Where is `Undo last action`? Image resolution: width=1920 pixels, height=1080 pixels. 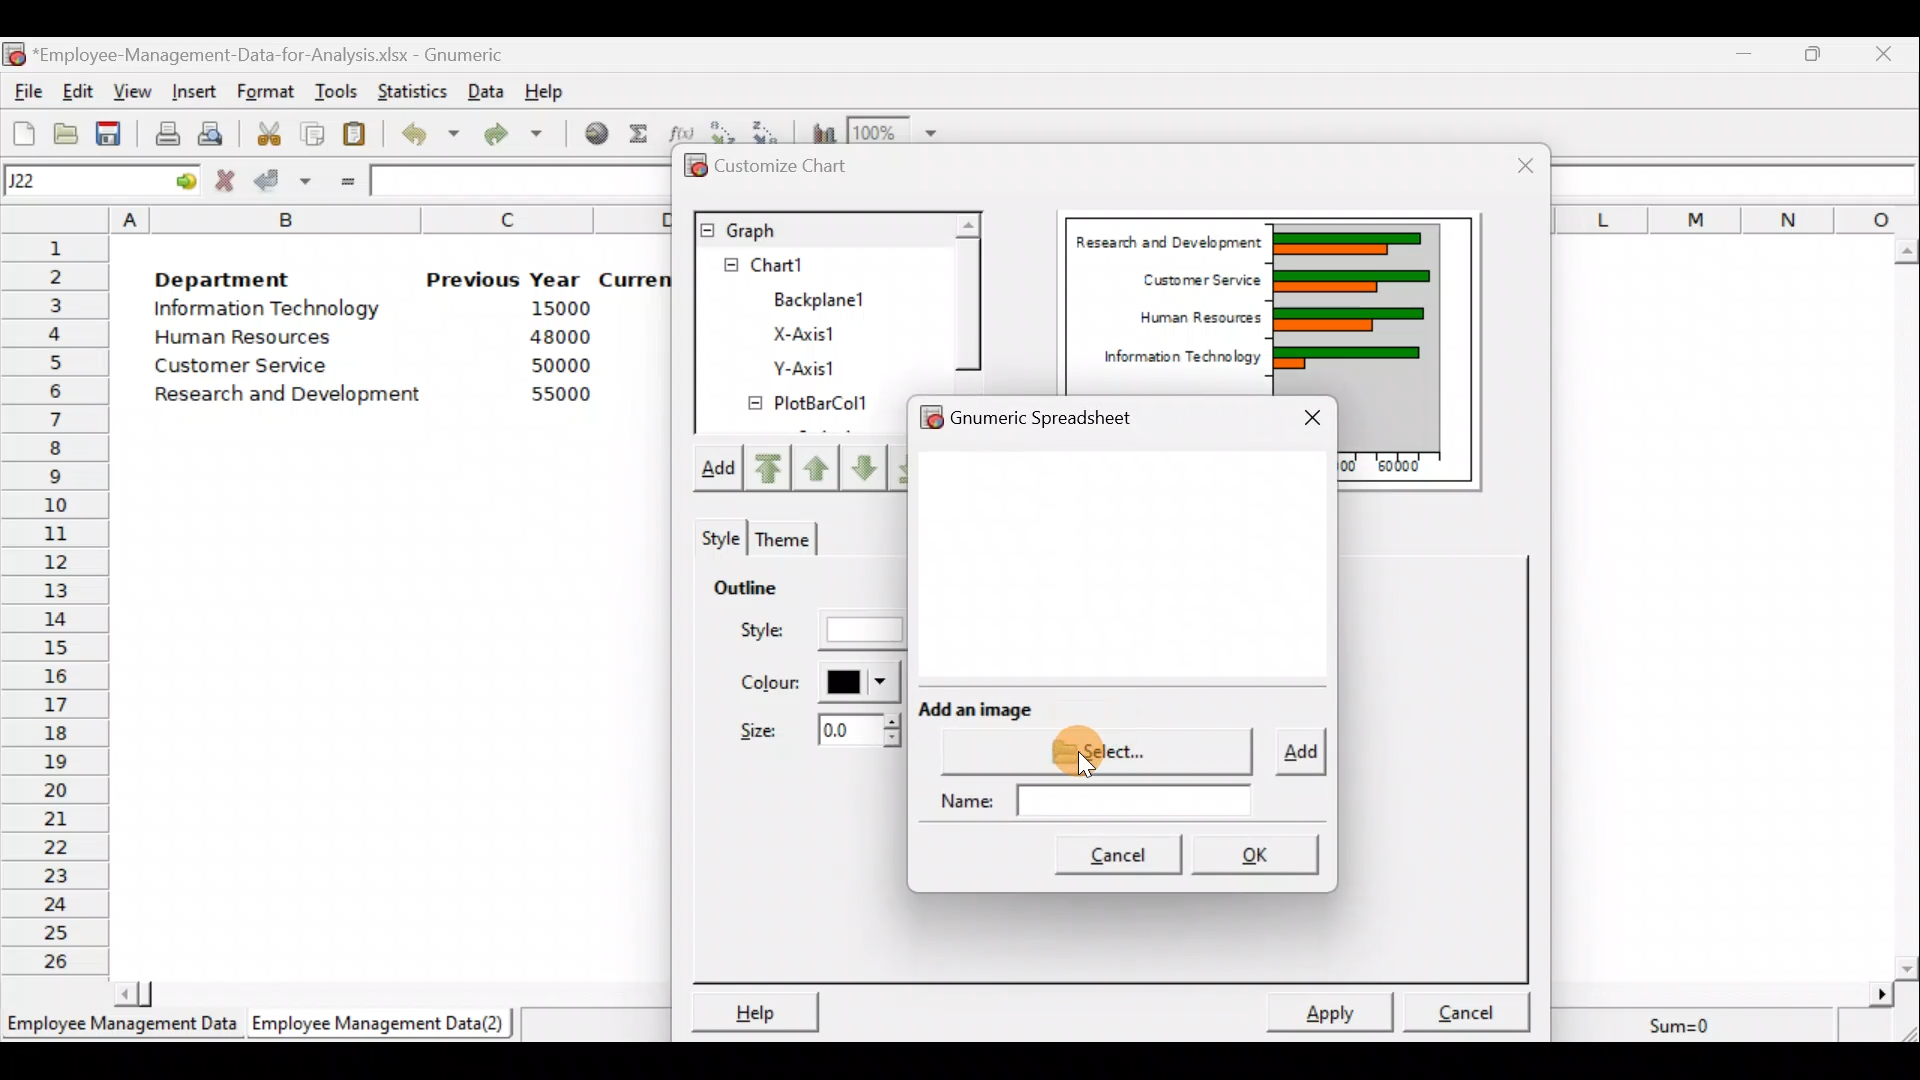 Undo last action is located at coordinates (432, 138).